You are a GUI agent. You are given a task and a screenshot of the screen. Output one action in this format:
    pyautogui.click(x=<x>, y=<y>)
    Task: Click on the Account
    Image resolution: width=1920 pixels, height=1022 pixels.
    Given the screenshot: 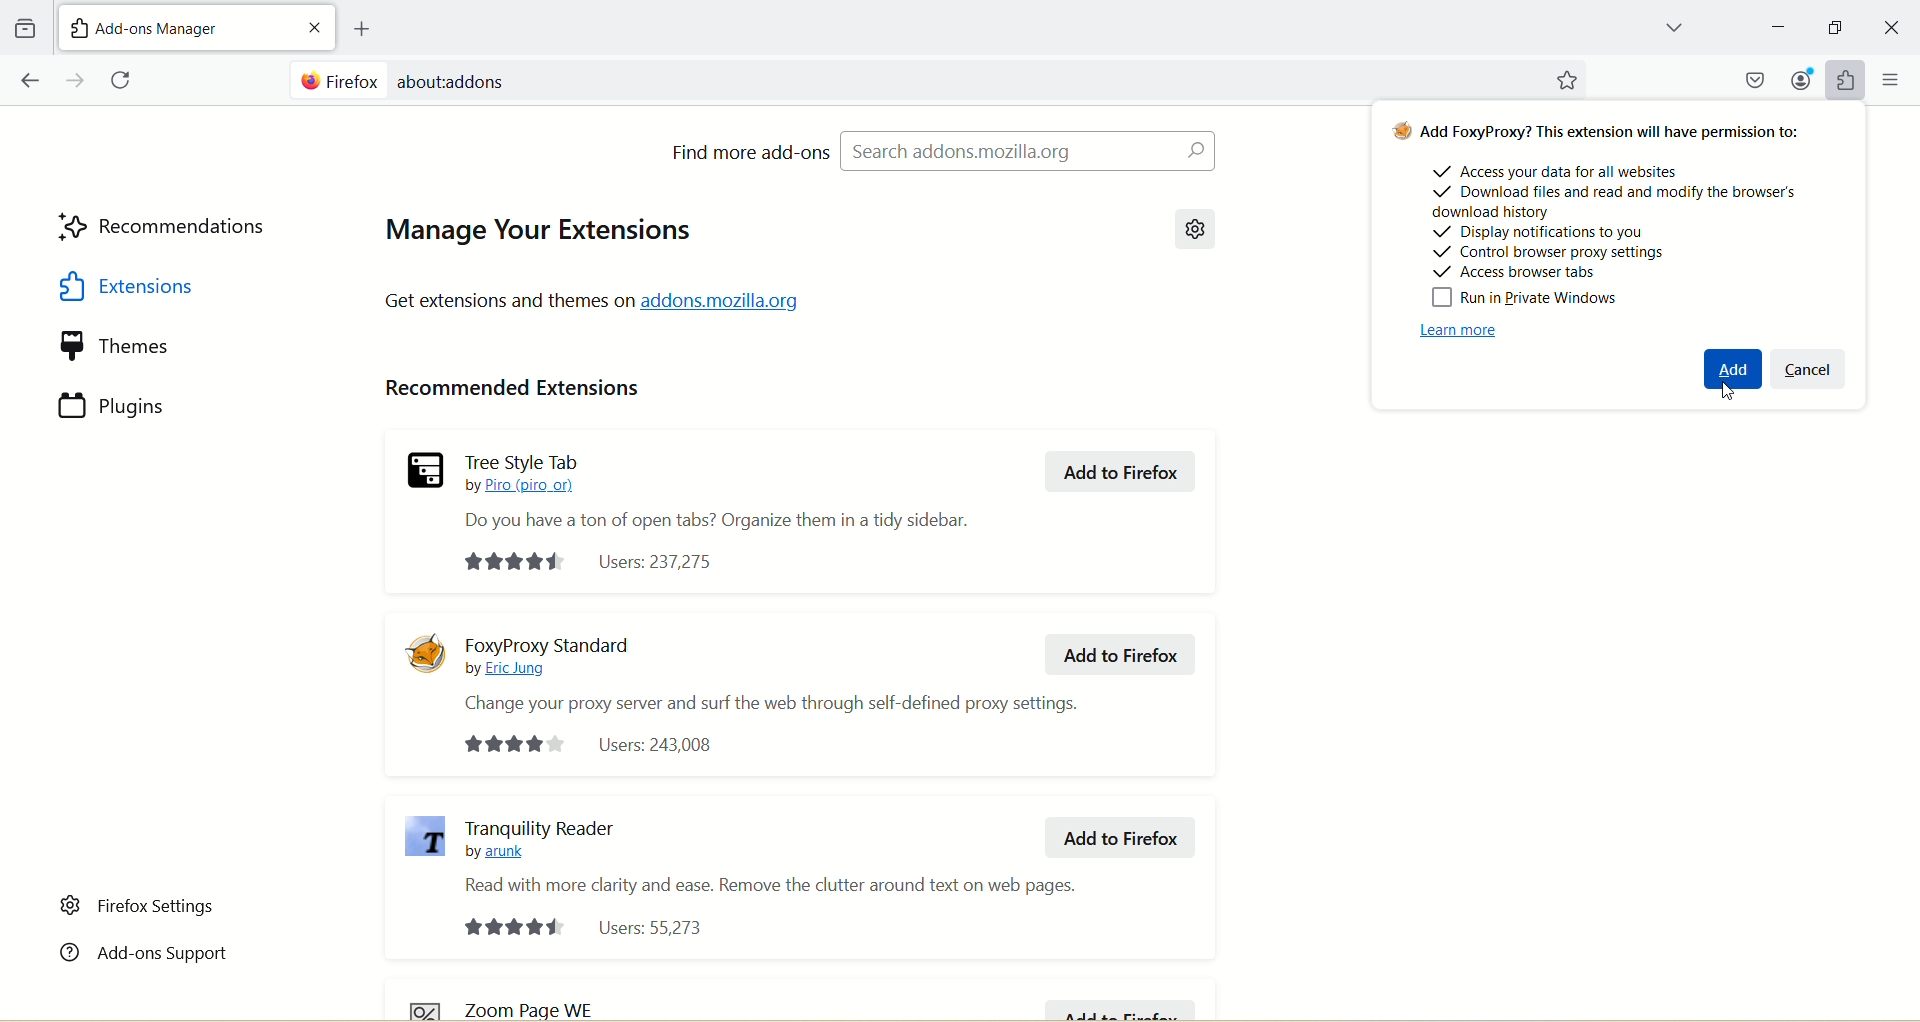 What is the action you would take?
    pyautogui.click(x=1801, y=79)
    